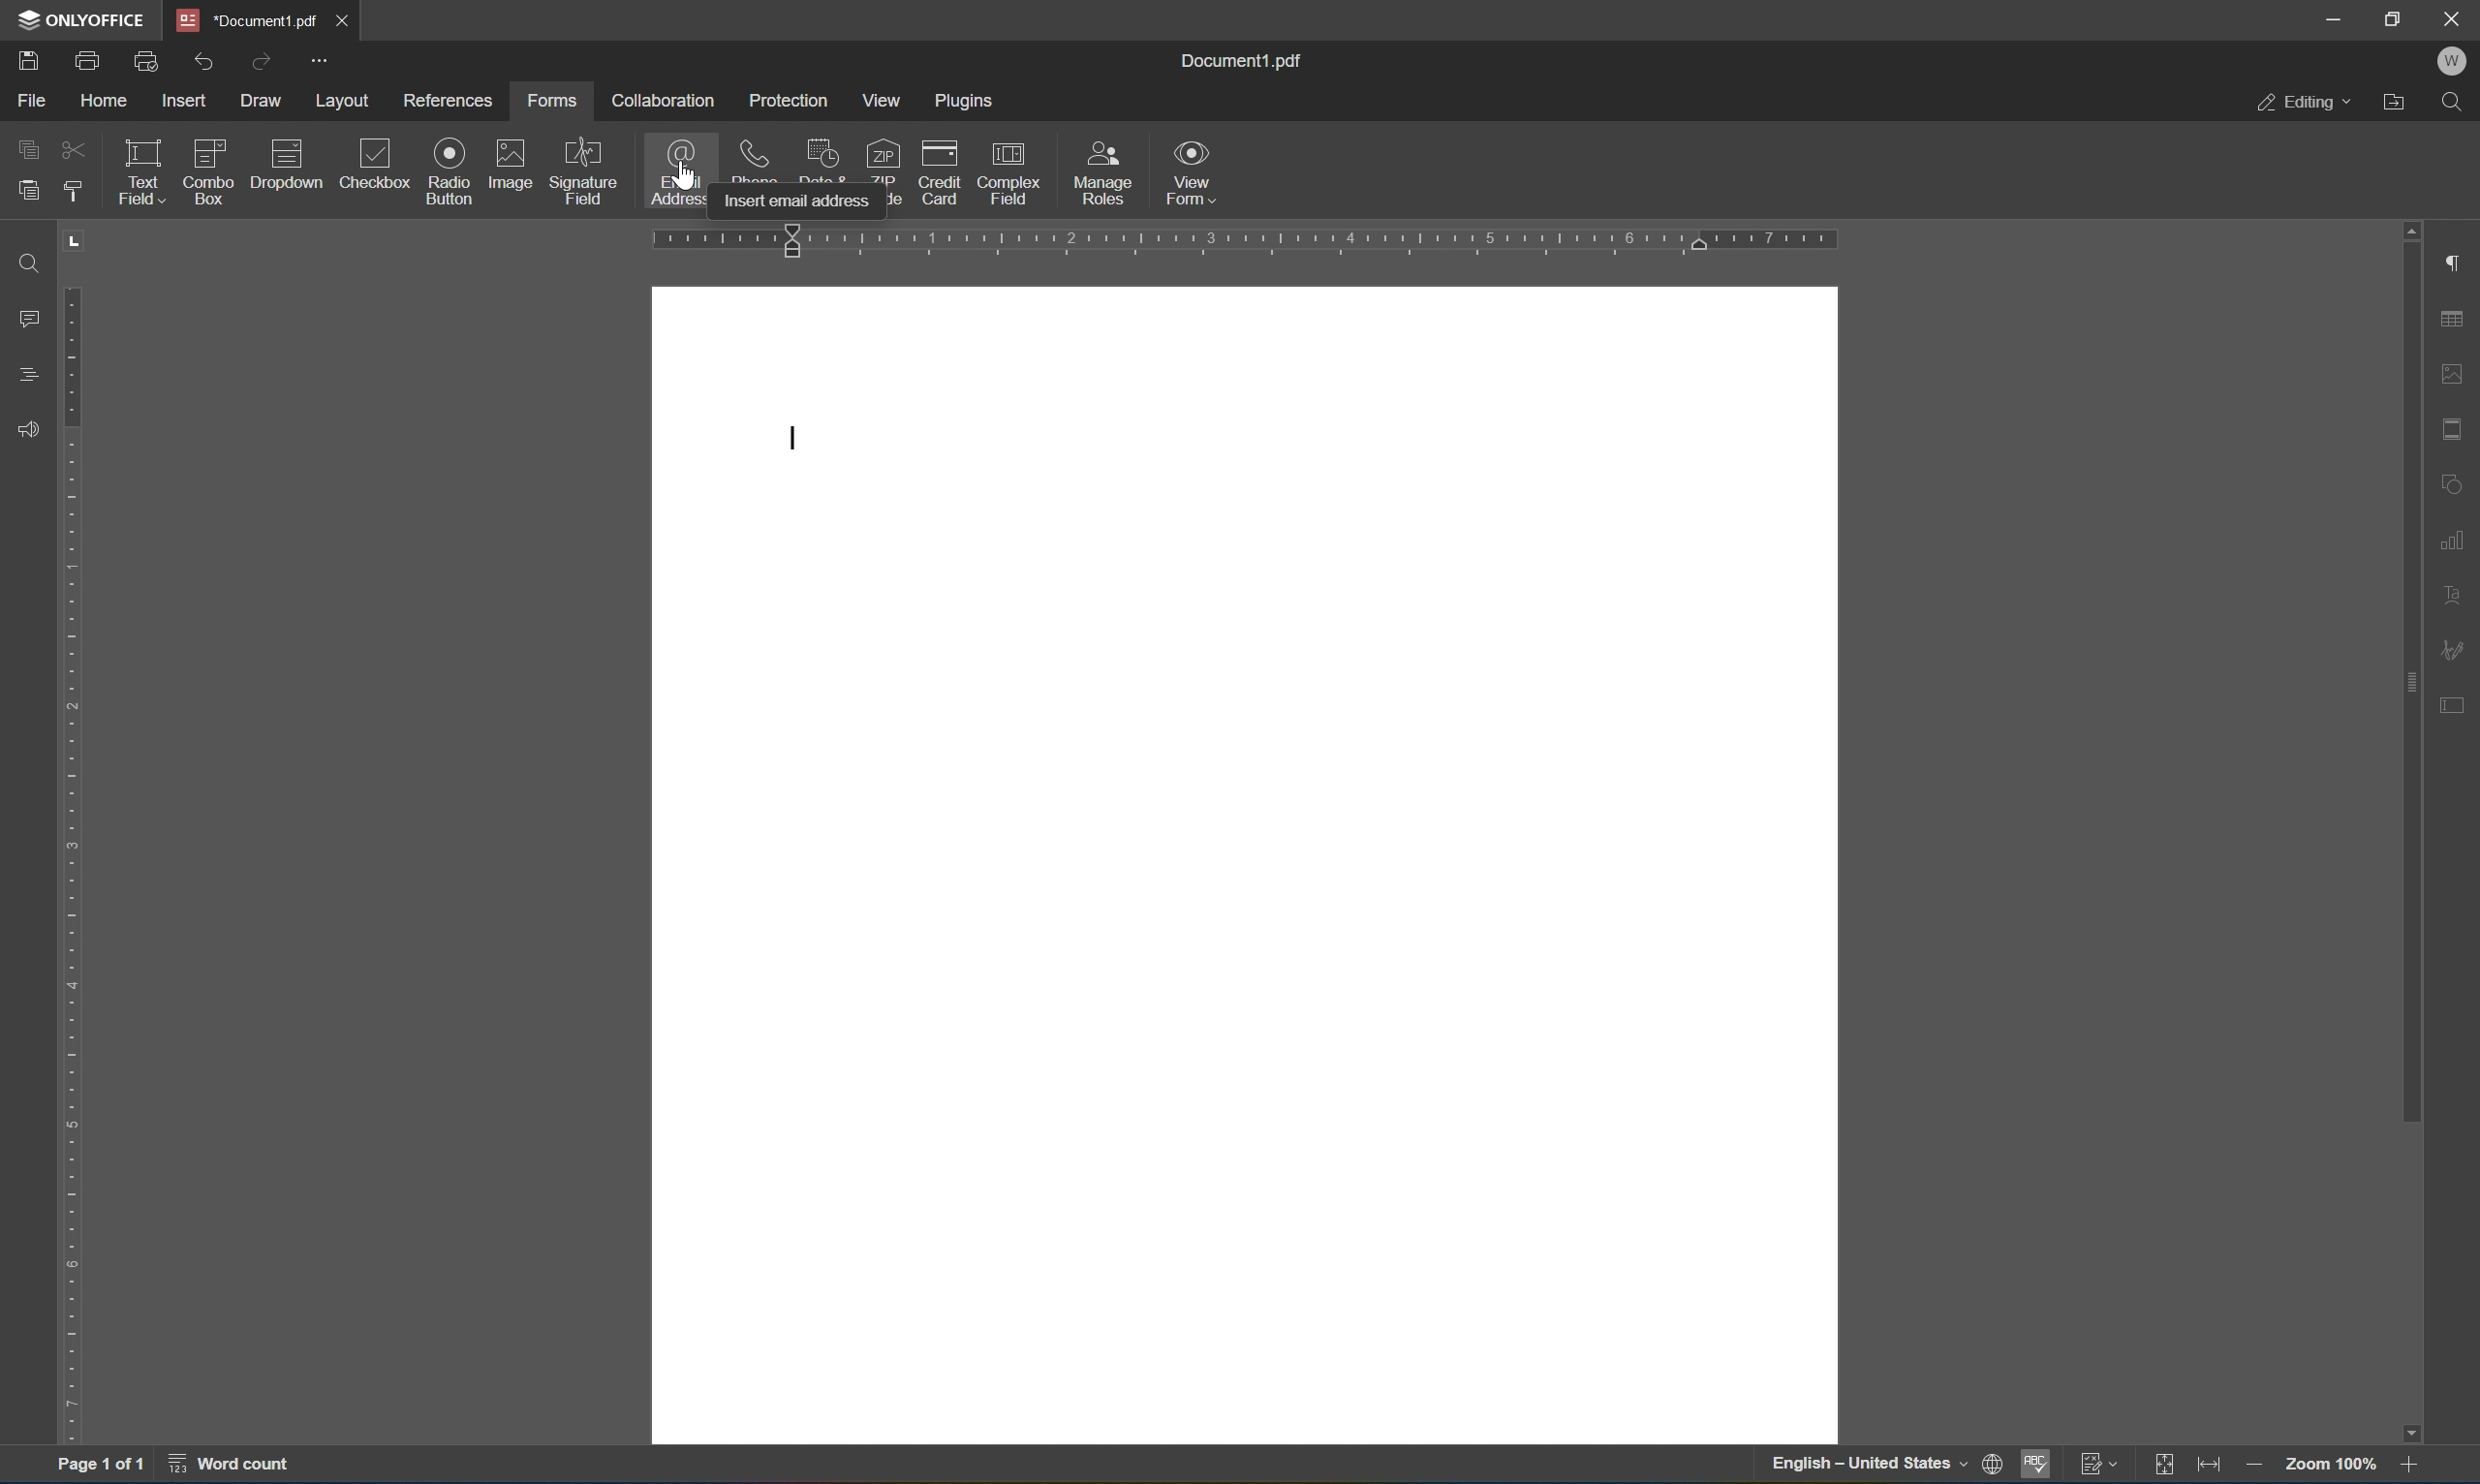  Describe the element at coordinates (2457, 369) in the screenshot. I see `image settings` at that location.